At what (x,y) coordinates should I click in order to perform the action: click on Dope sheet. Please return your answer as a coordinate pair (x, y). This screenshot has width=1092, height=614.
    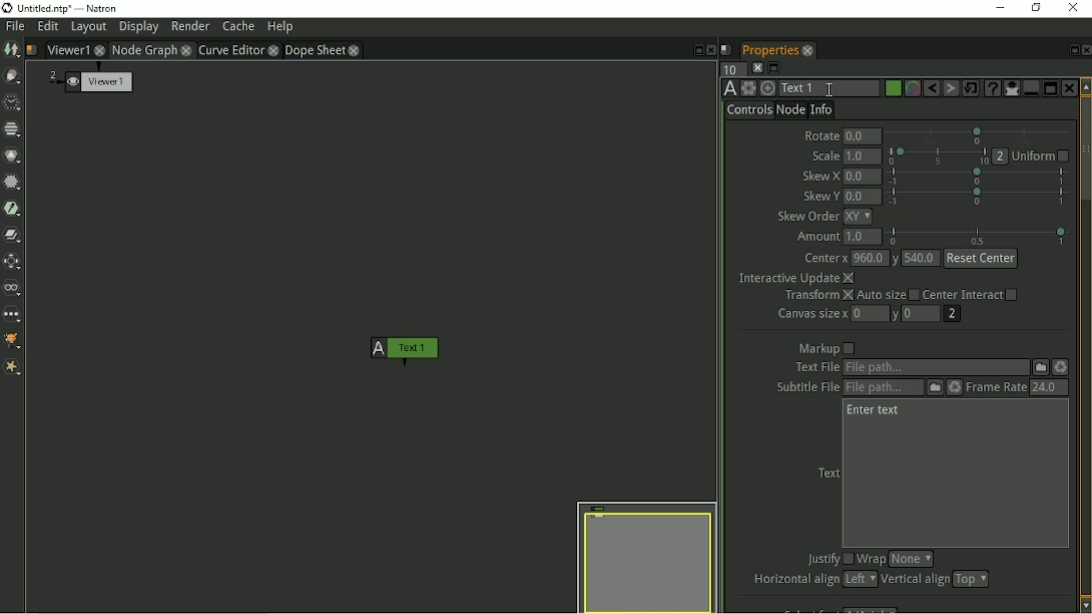
    Looking at the image, I should click on (315, 51).